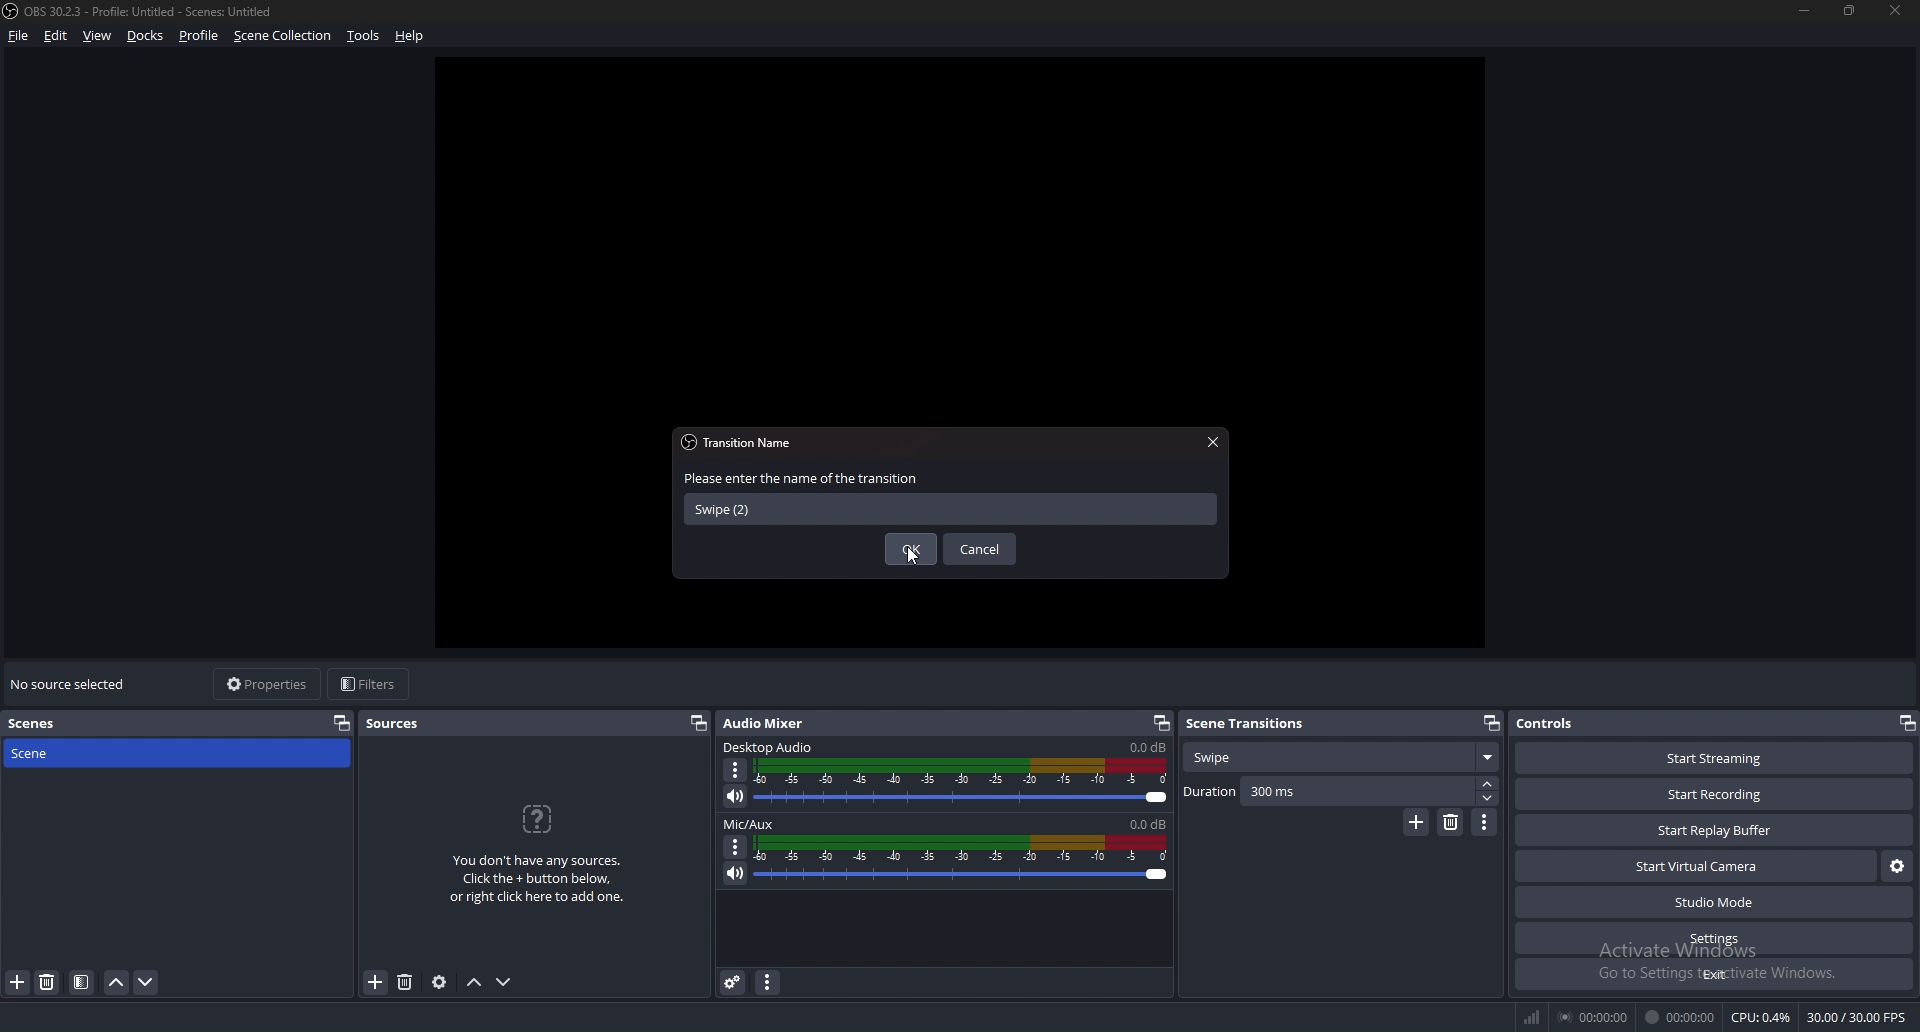 The image size is (1920, 1032). What do you see at coordinates (1718, 938) in the screenshot?
I see `settings` at bounding box center [1718, 938].